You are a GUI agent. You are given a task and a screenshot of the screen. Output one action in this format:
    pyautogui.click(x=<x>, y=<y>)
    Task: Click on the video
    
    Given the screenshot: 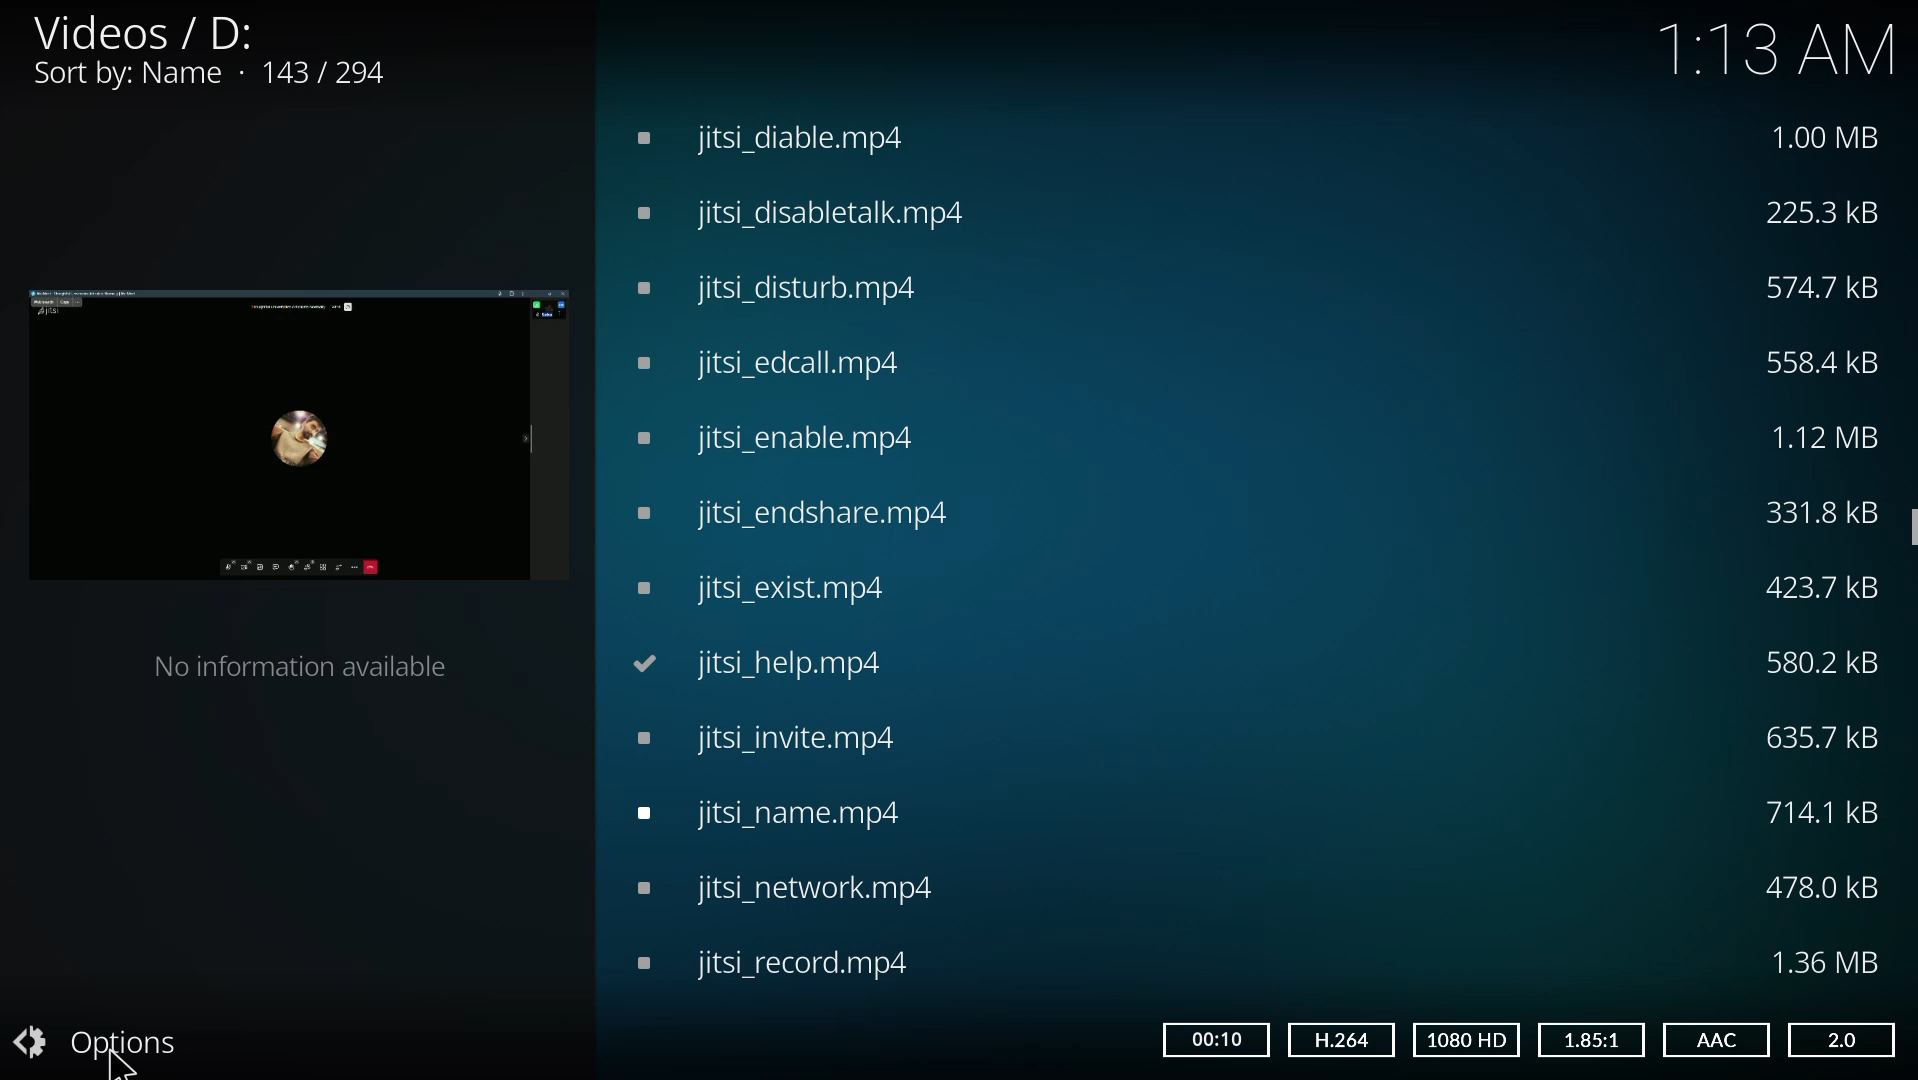 What is the action you would take?
    pyautogui.click(x=770, y=970)
    